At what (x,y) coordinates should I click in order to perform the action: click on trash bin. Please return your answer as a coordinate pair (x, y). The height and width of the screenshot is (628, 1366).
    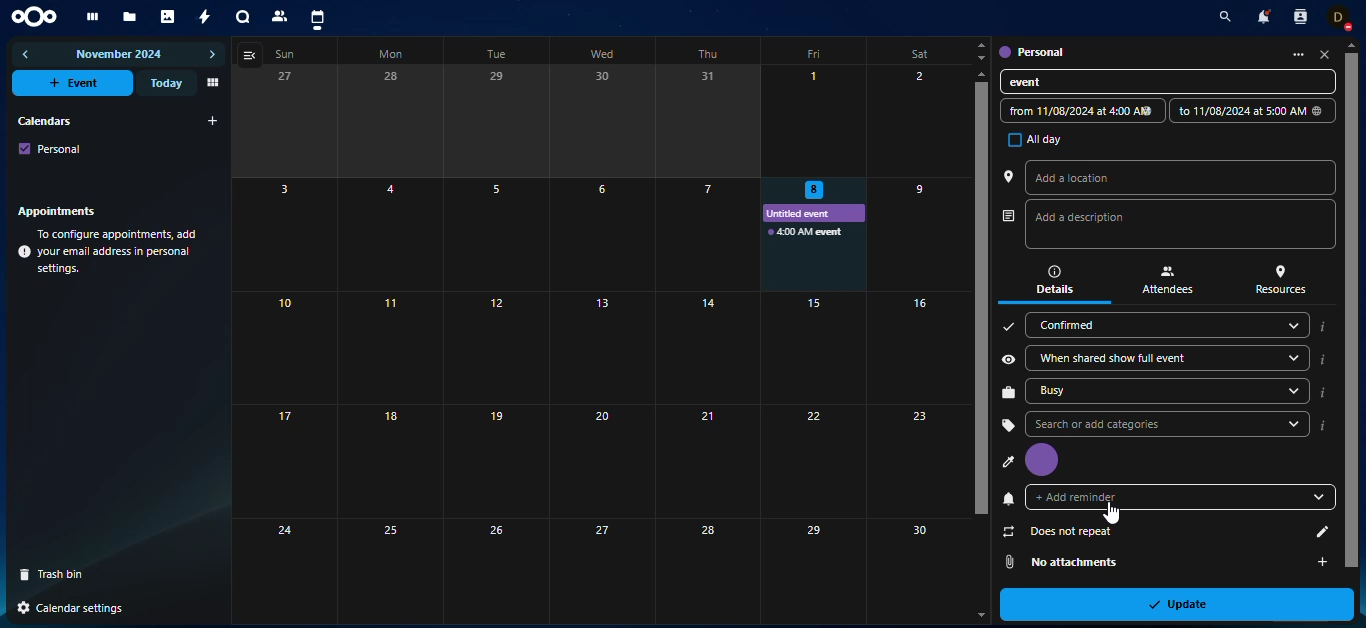
    Looking at the image, I should click on (59, 574).